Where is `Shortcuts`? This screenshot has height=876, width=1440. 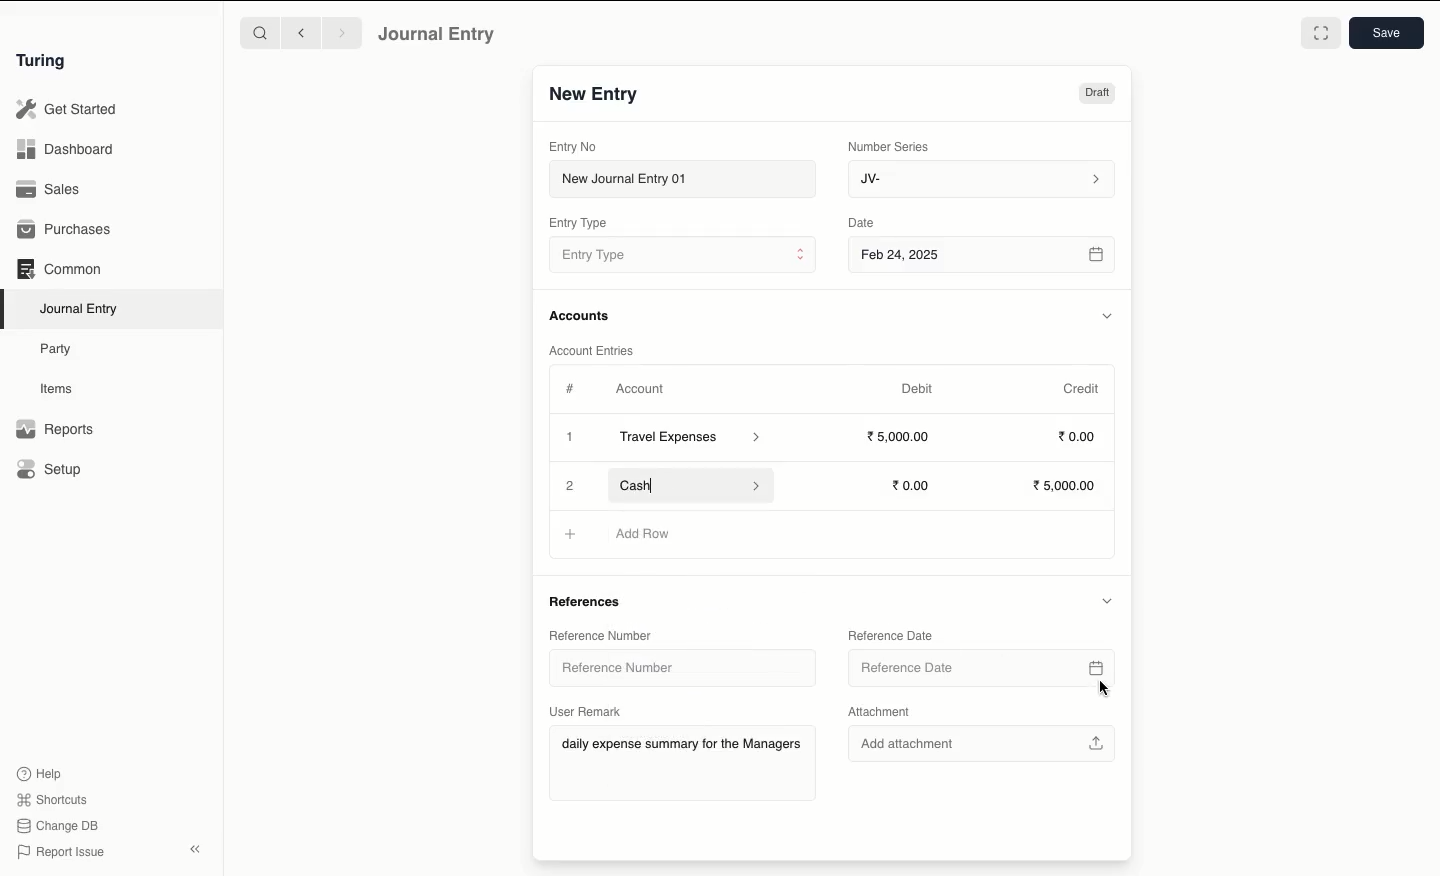
Shortcuts is located at coordinates (55, 800).